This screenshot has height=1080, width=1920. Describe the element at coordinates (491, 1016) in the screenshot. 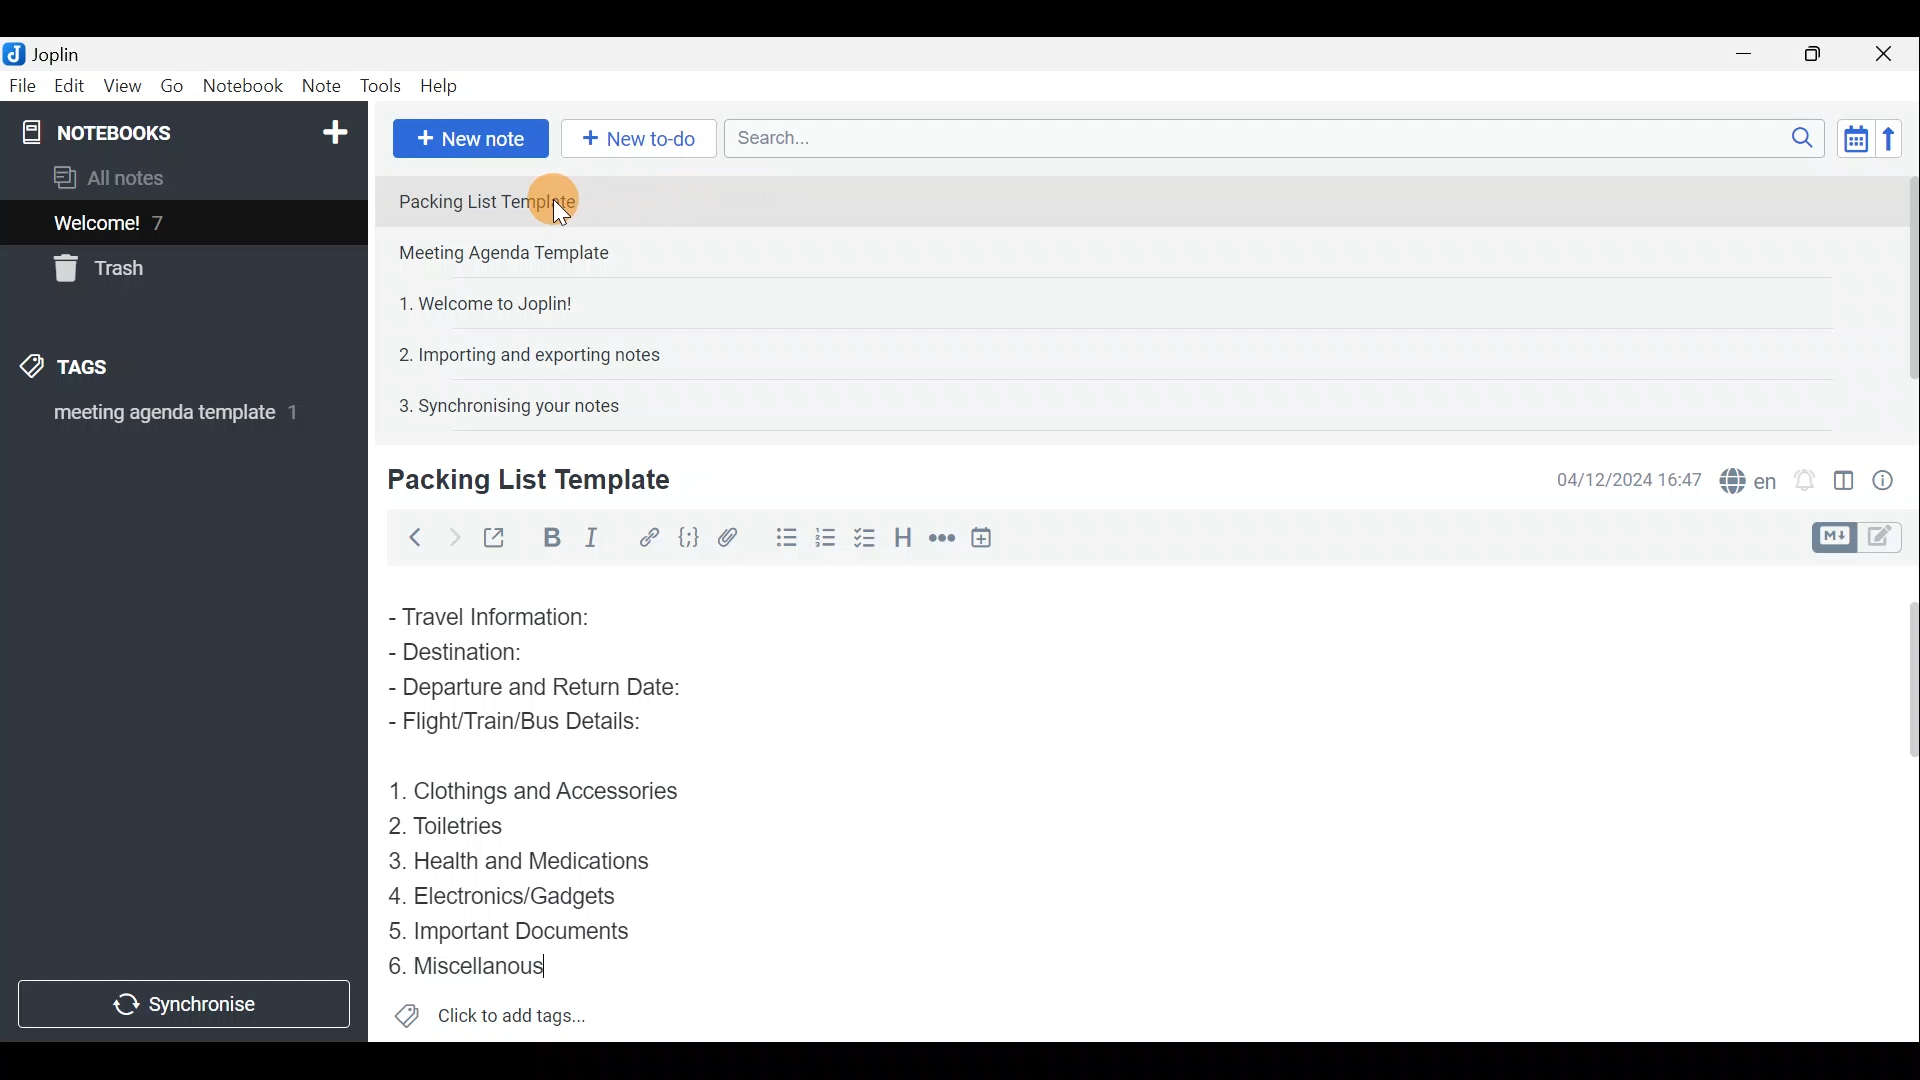

I see `Click to add tags` at that location.